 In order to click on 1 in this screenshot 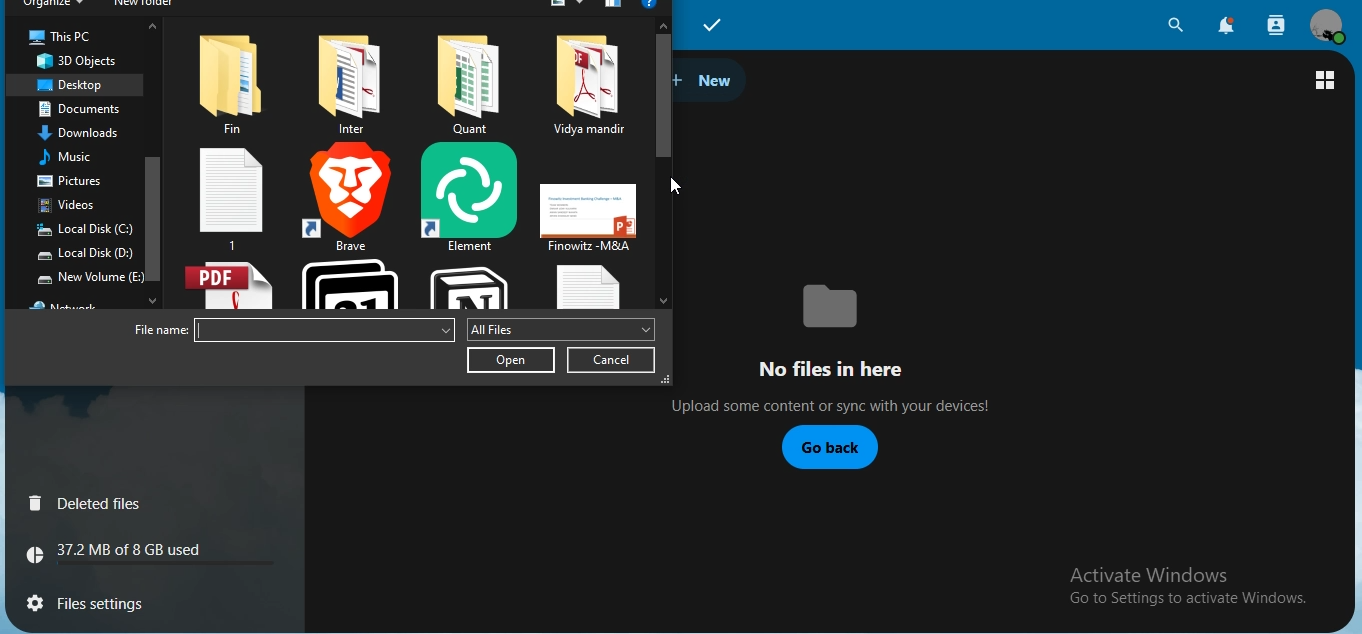, I will do `click(232, 197)`.